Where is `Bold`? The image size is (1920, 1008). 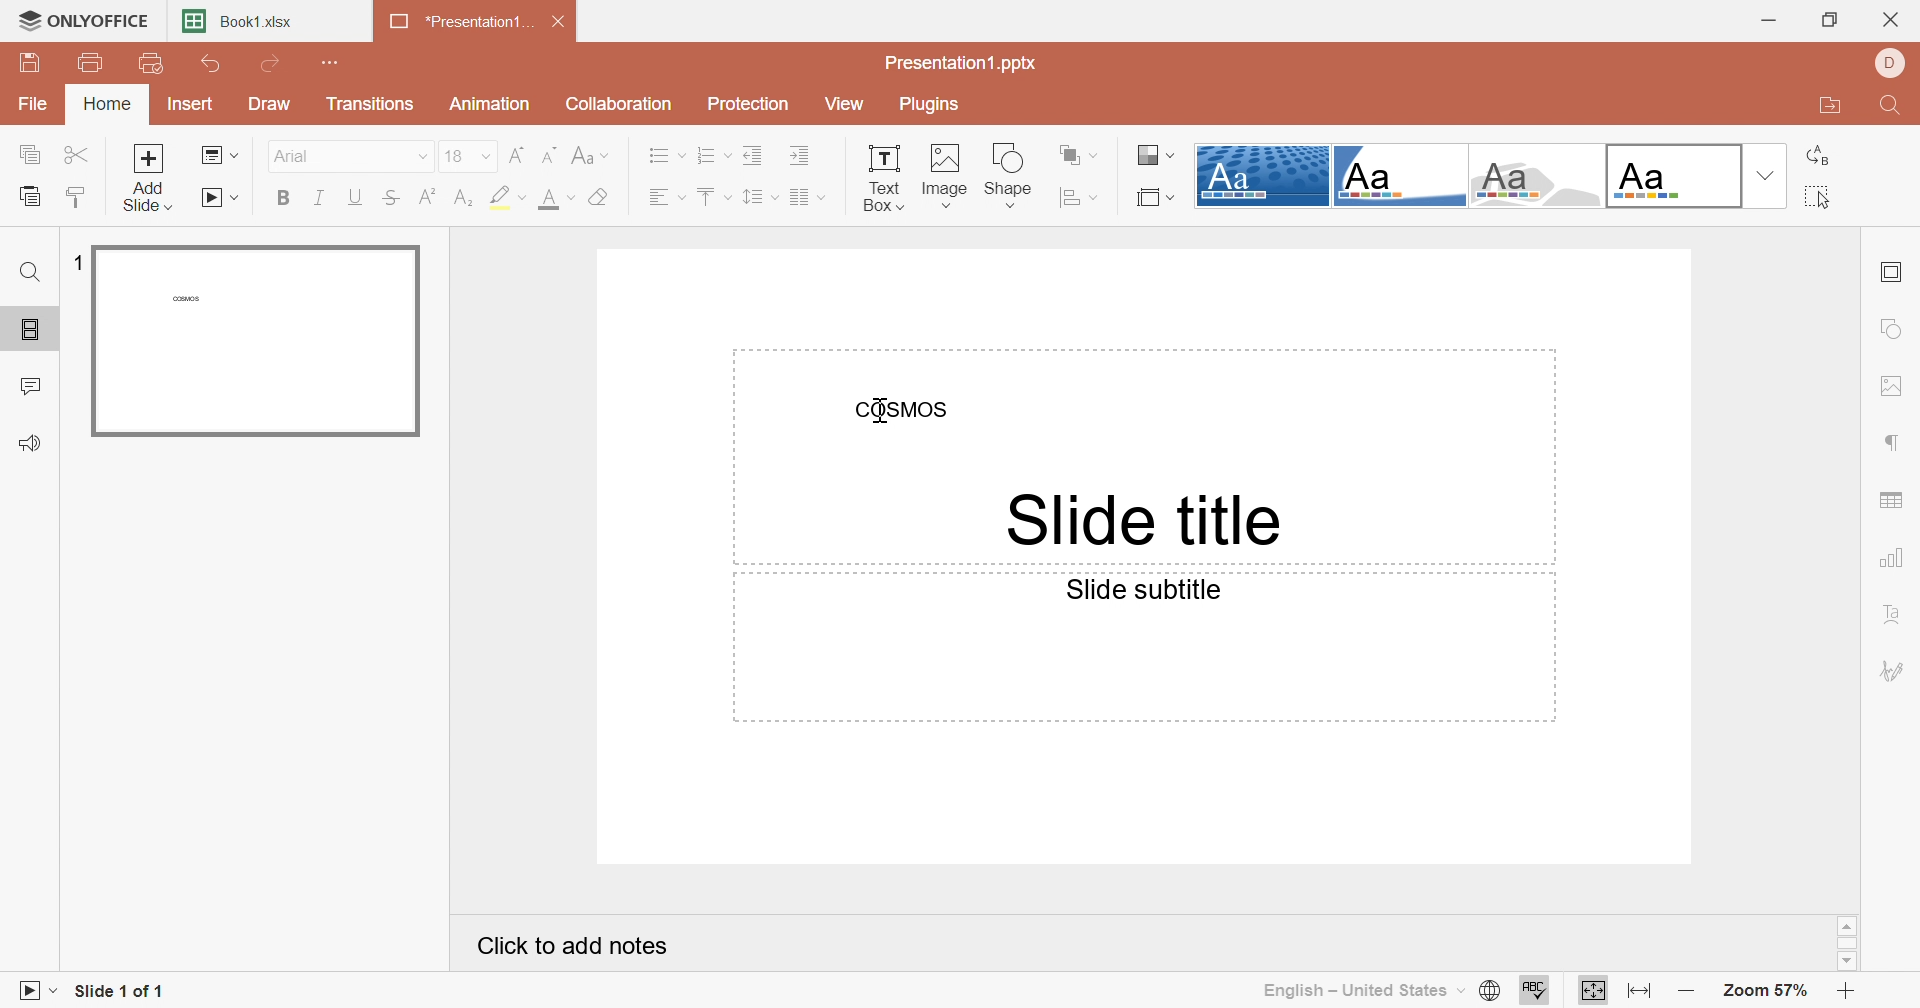 Bold is located at coordinates (285, 197).